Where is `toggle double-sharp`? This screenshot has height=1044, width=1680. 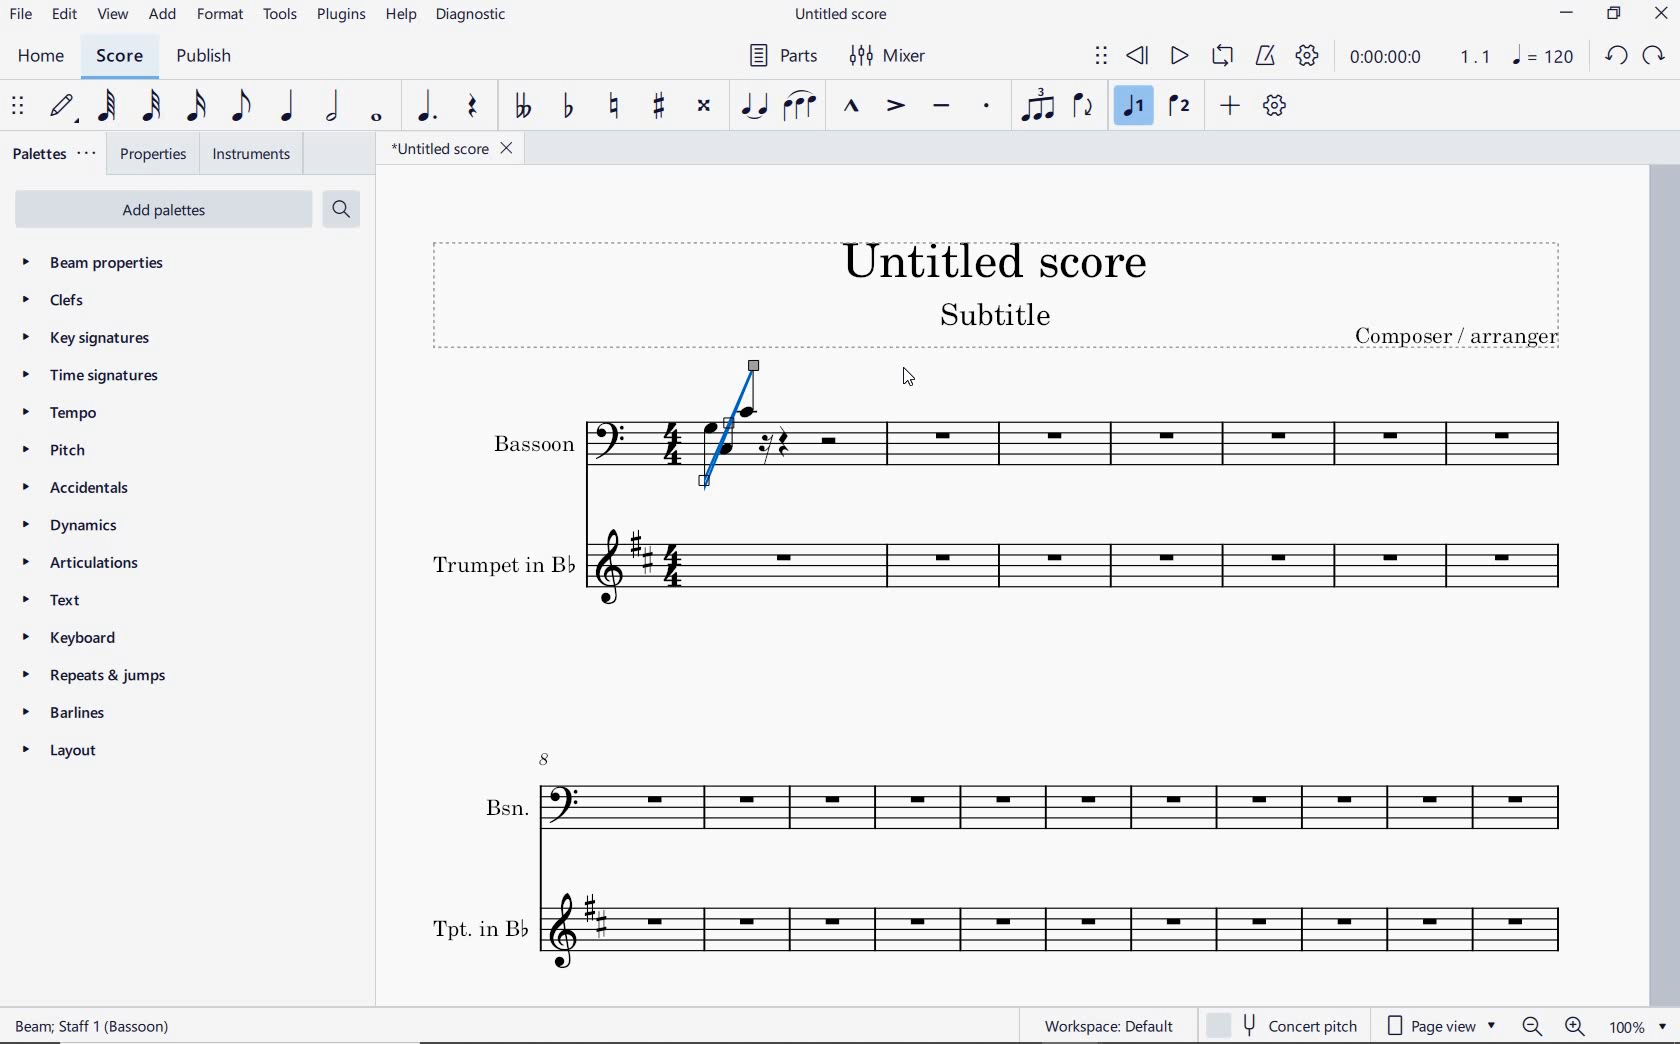
toggle double-sharp is located at coordinates (705, 106).